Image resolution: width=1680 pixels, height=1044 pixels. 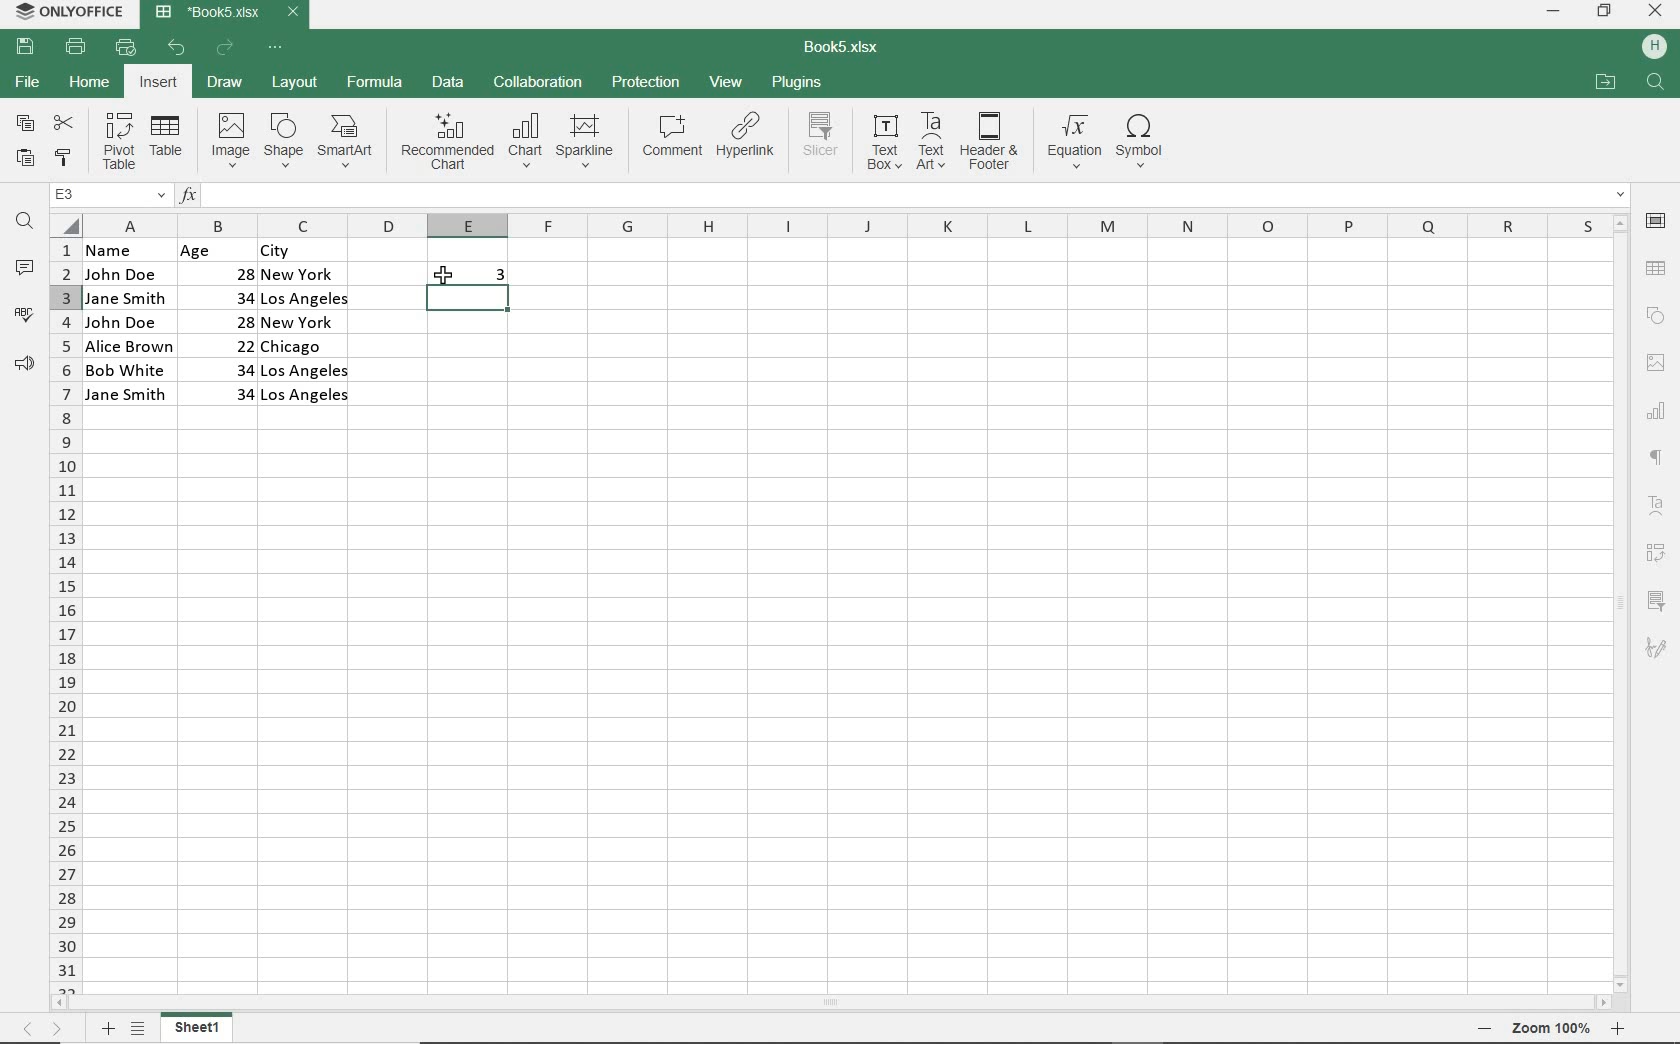 What do you see at coordinates (348, 141) in the screenshot?
I see `SMARTART` at bounding box center [348, 141].